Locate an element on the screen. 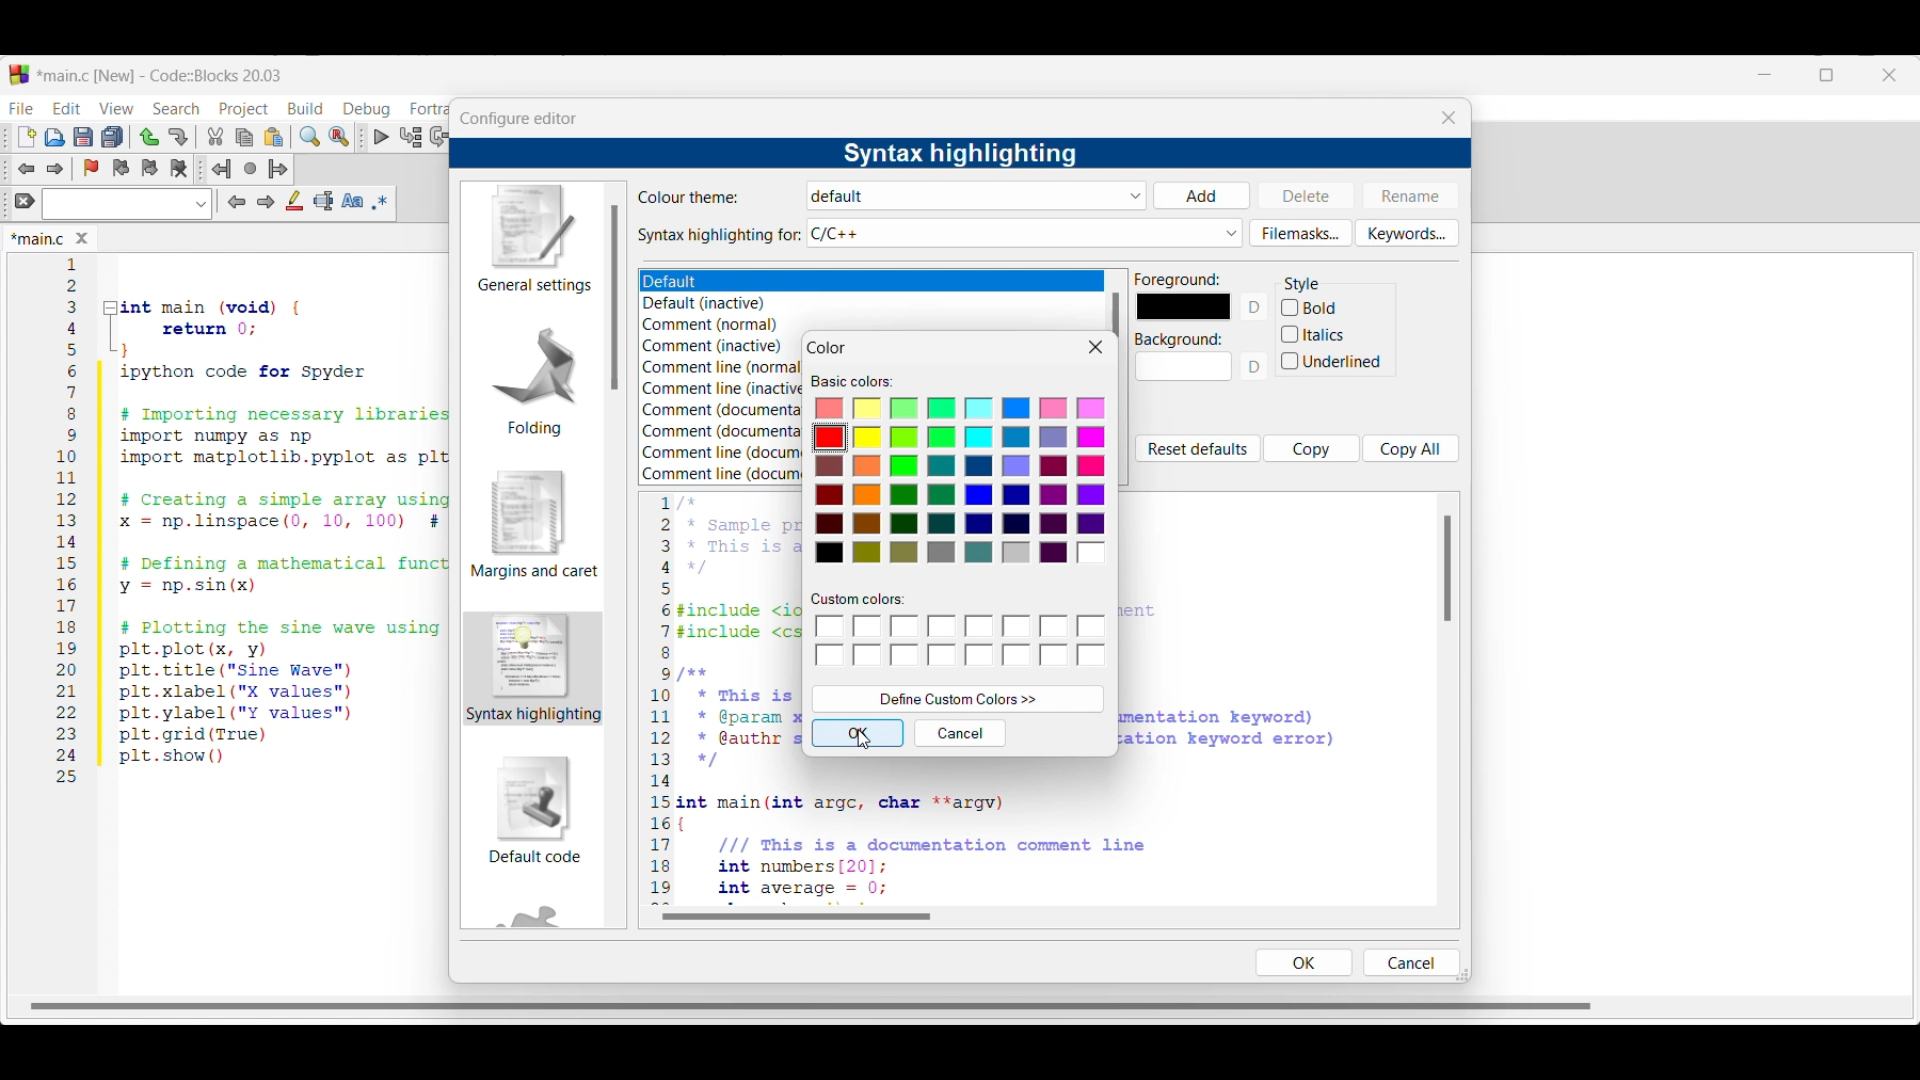  Toggle back is located at coordinates (26, 169).